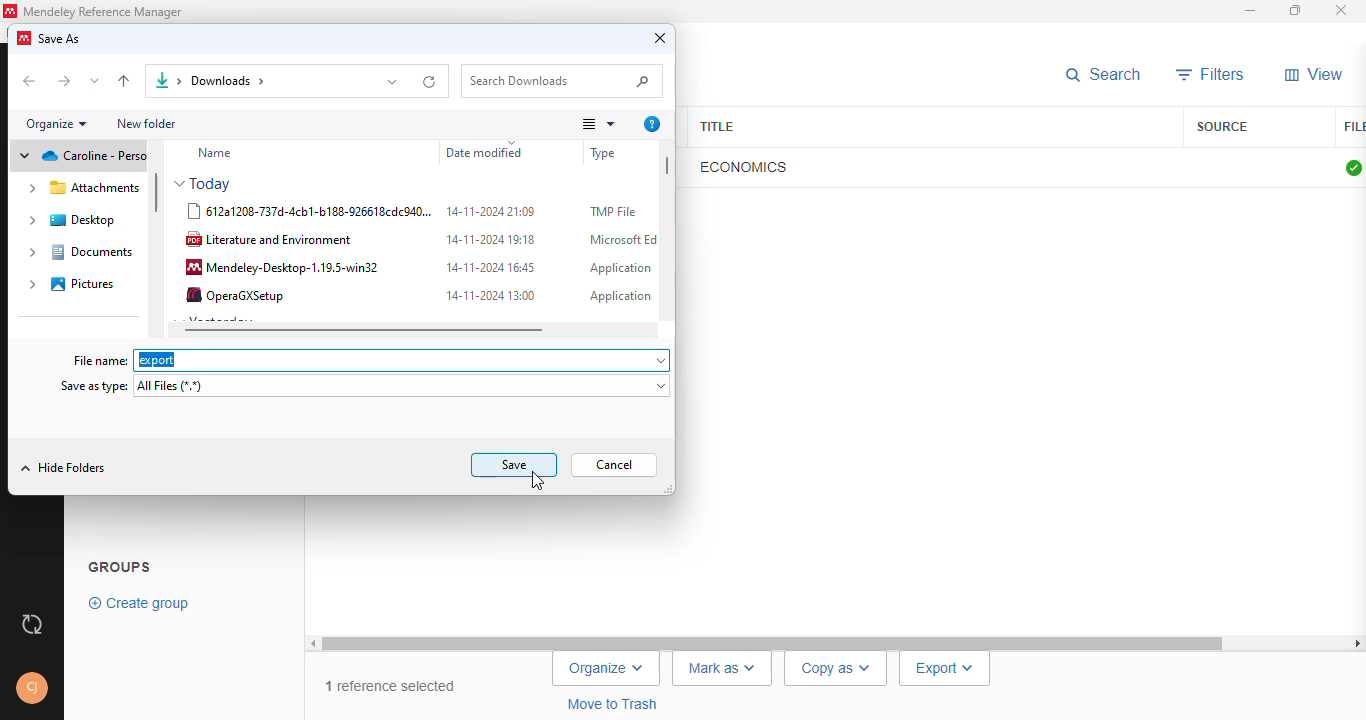 This screenshot has height=720, width=1366. Describe the element at coordinates (10, 11) in the screenshot. I see `logo` at that location.